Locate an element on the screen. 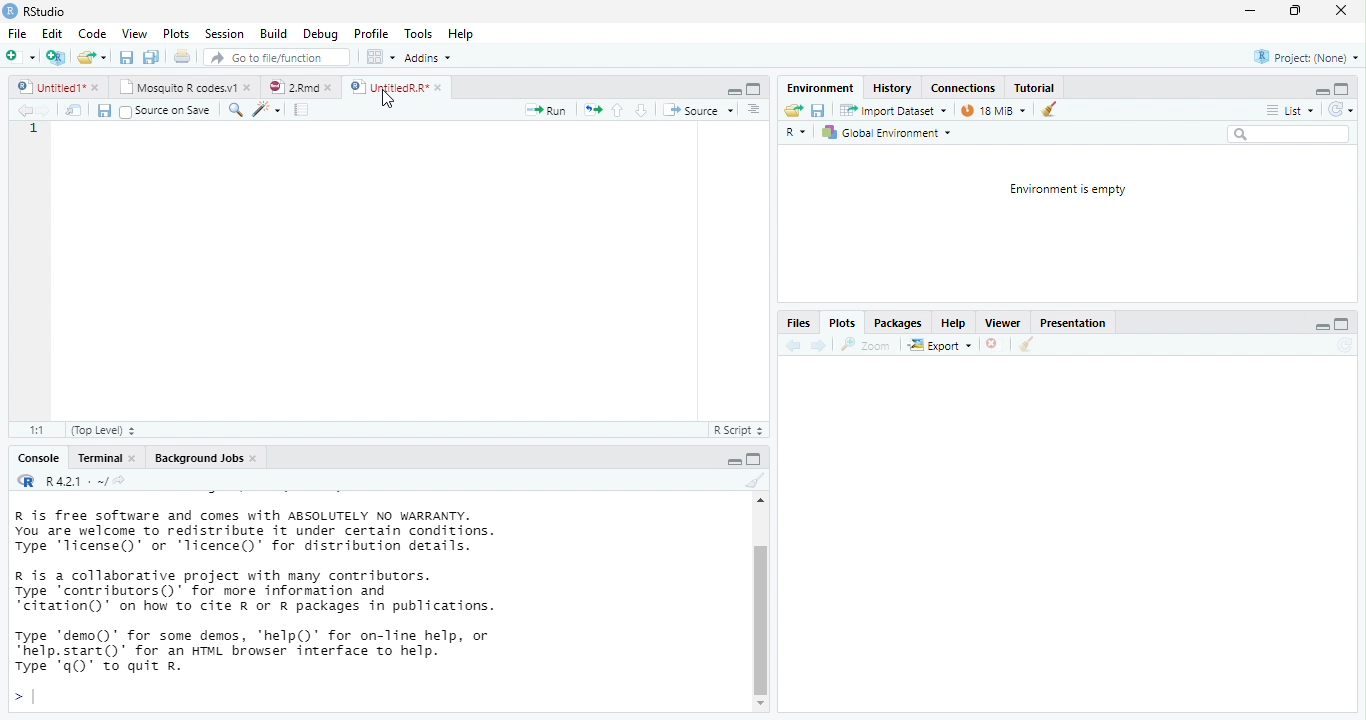 This screenshot has width=1366, height=720. minimize is located at coordinates (1249, 12).